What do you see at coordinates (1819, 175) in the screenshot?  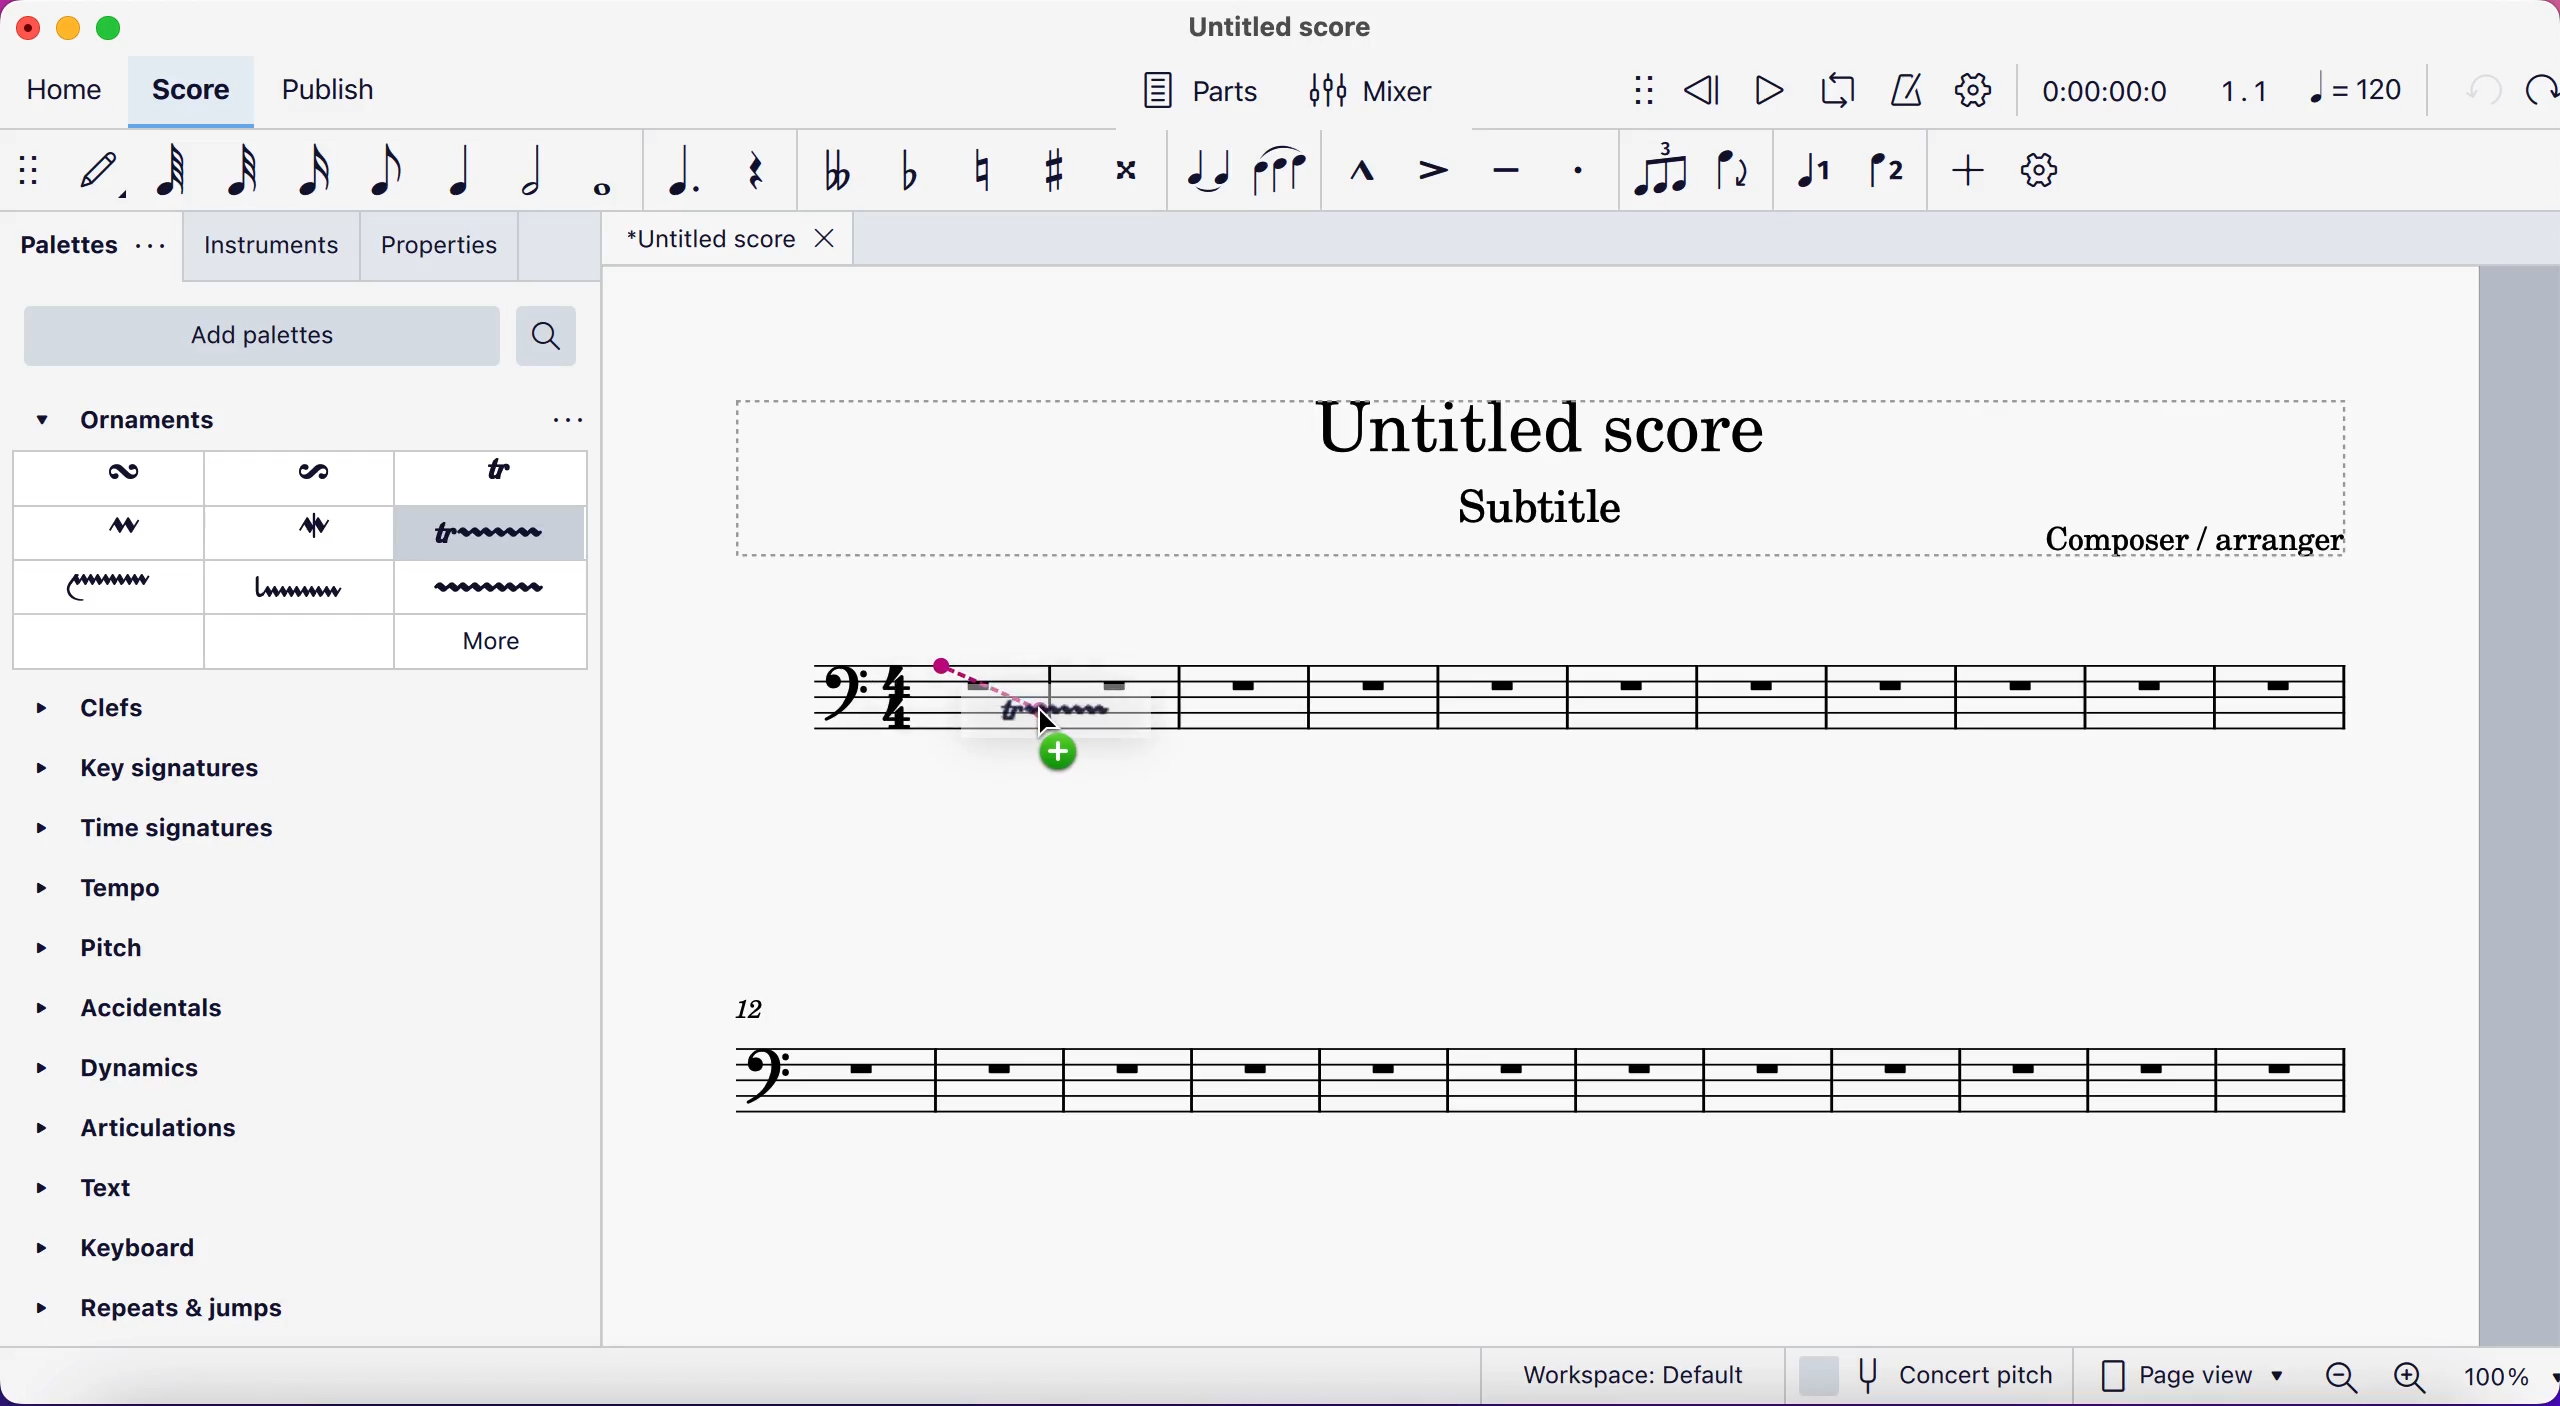 I see `voice 1` at bounding box center [1819, 175].